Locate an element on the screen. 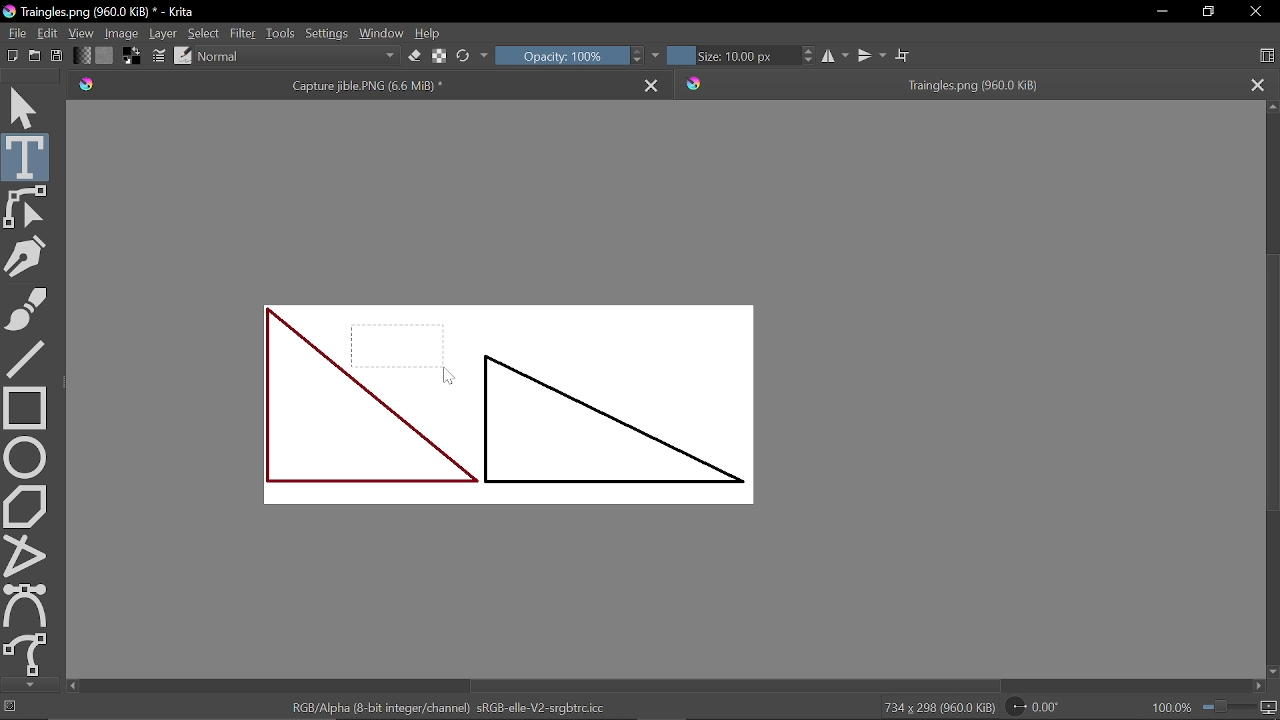 This screenshot has width=1280, height=720. Help is located at coordinates (430, 35).